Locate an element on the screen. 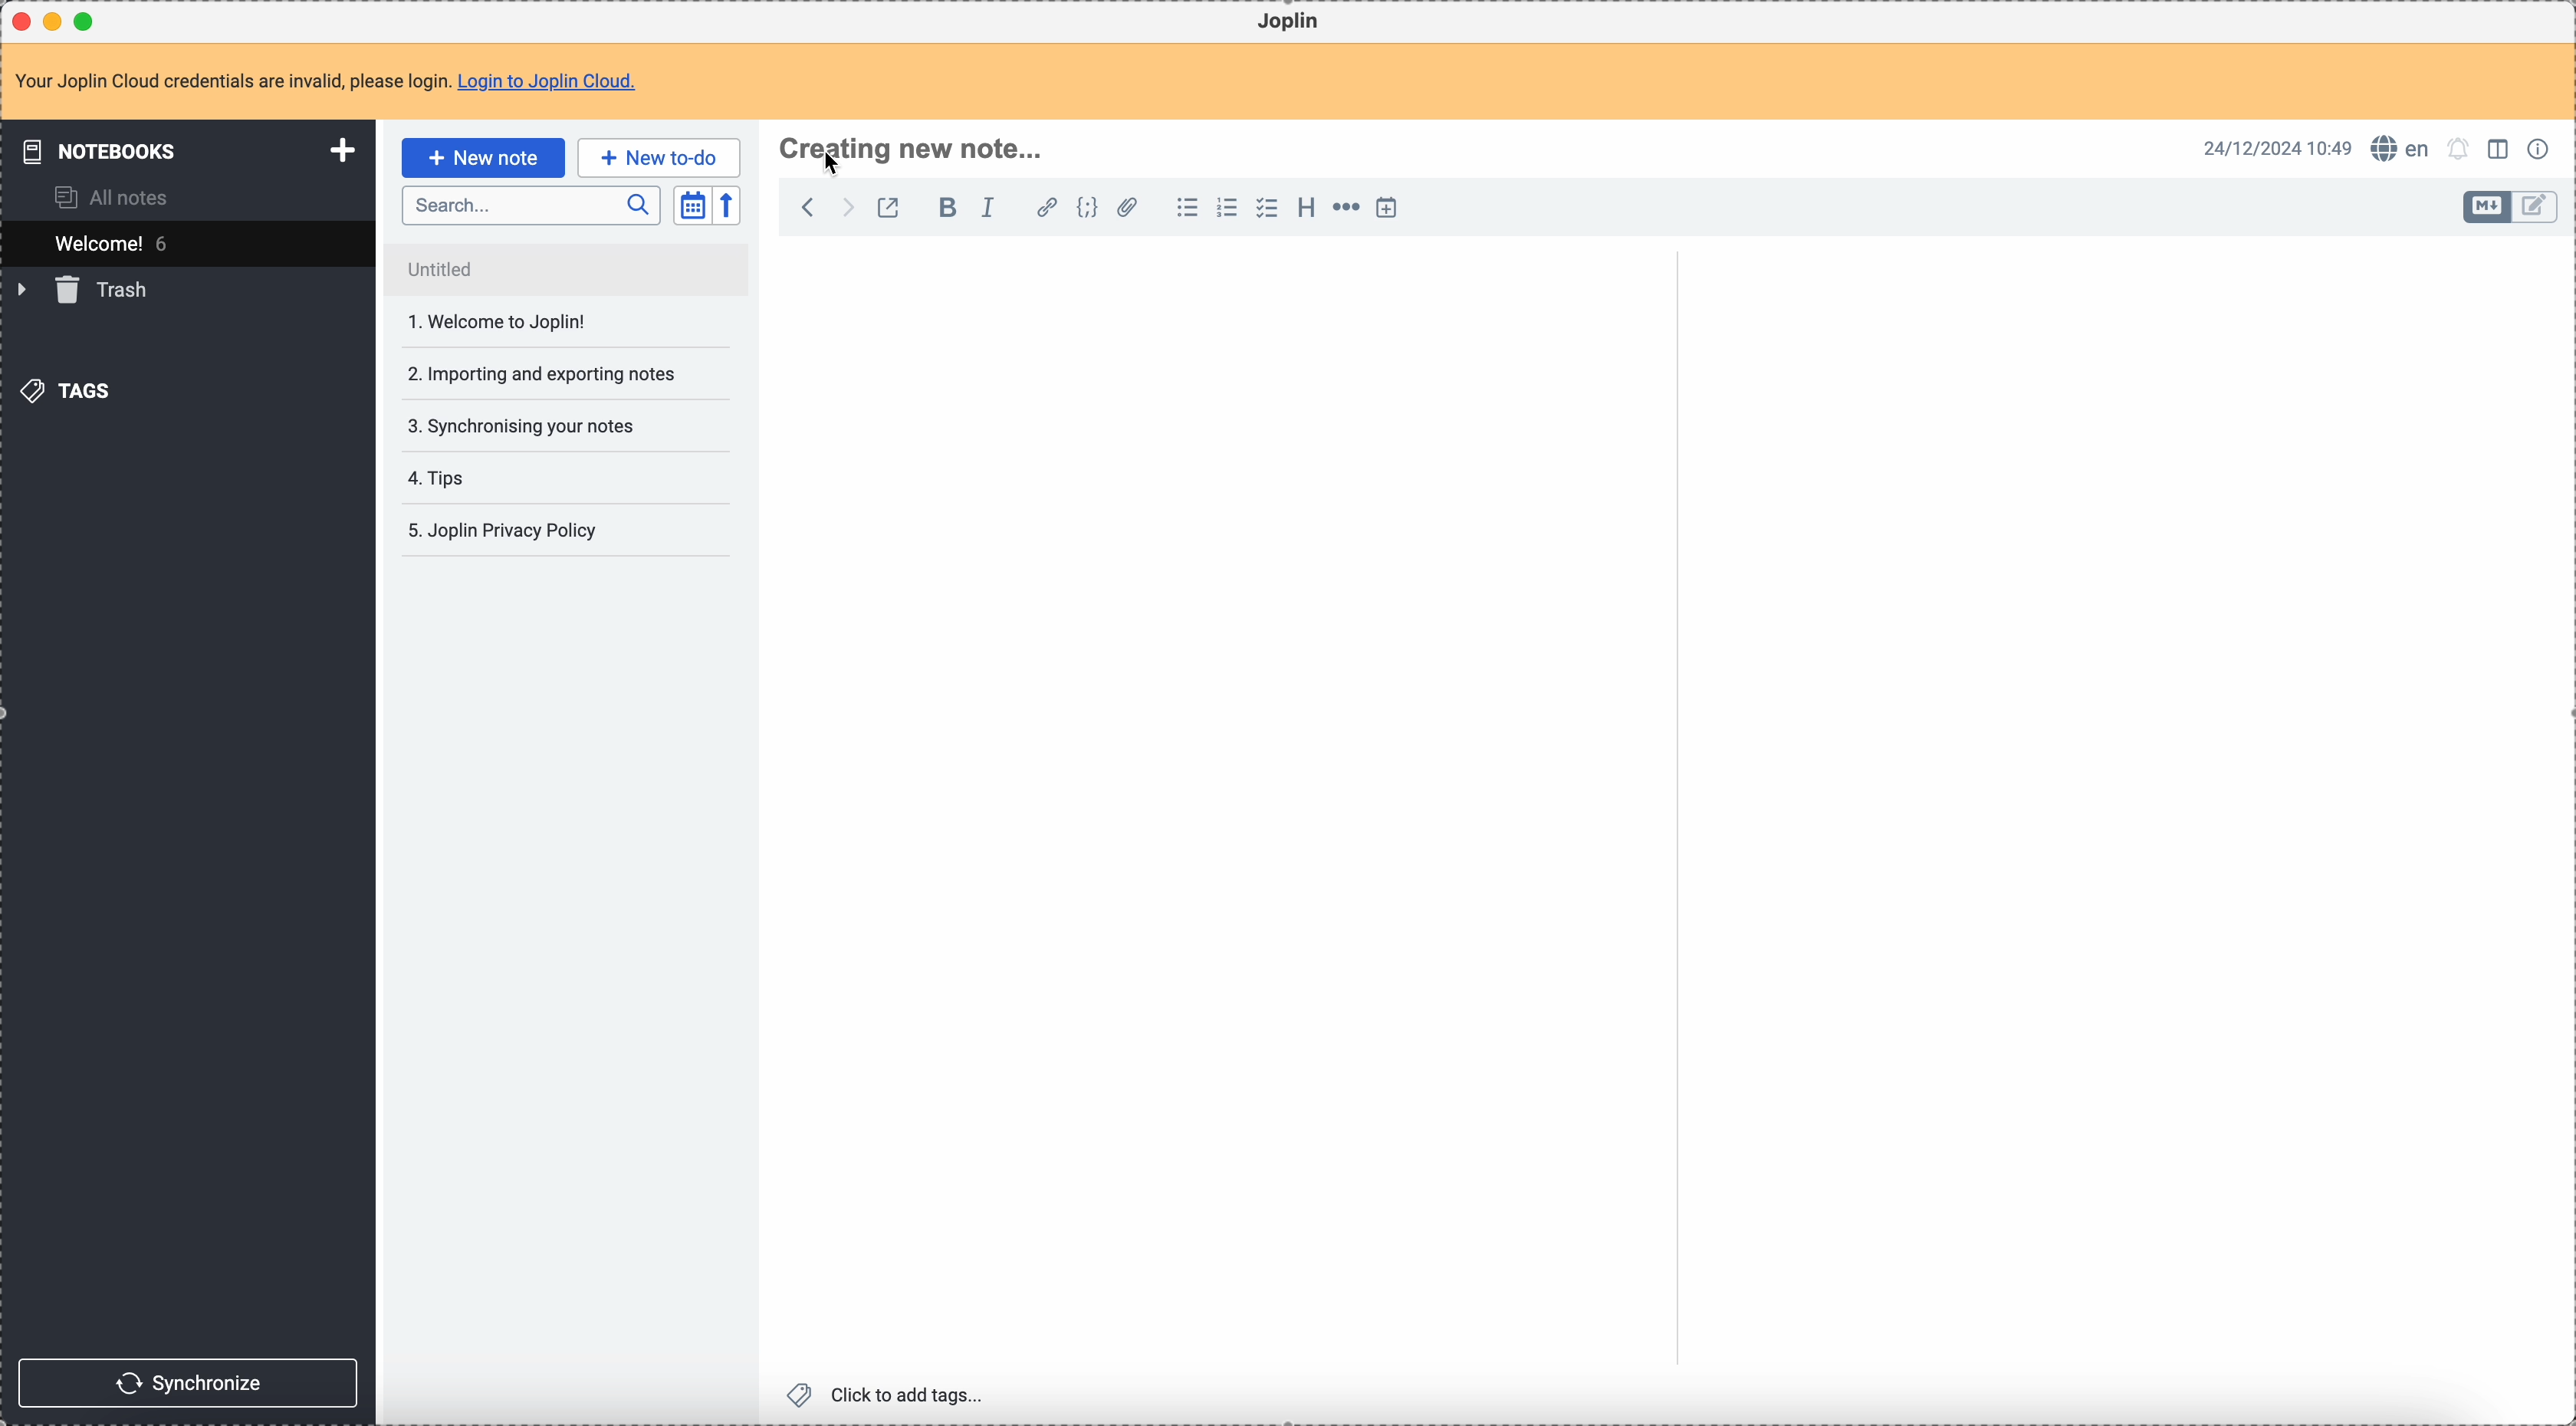  toggle sort order field is located at coordinates (691, 205).